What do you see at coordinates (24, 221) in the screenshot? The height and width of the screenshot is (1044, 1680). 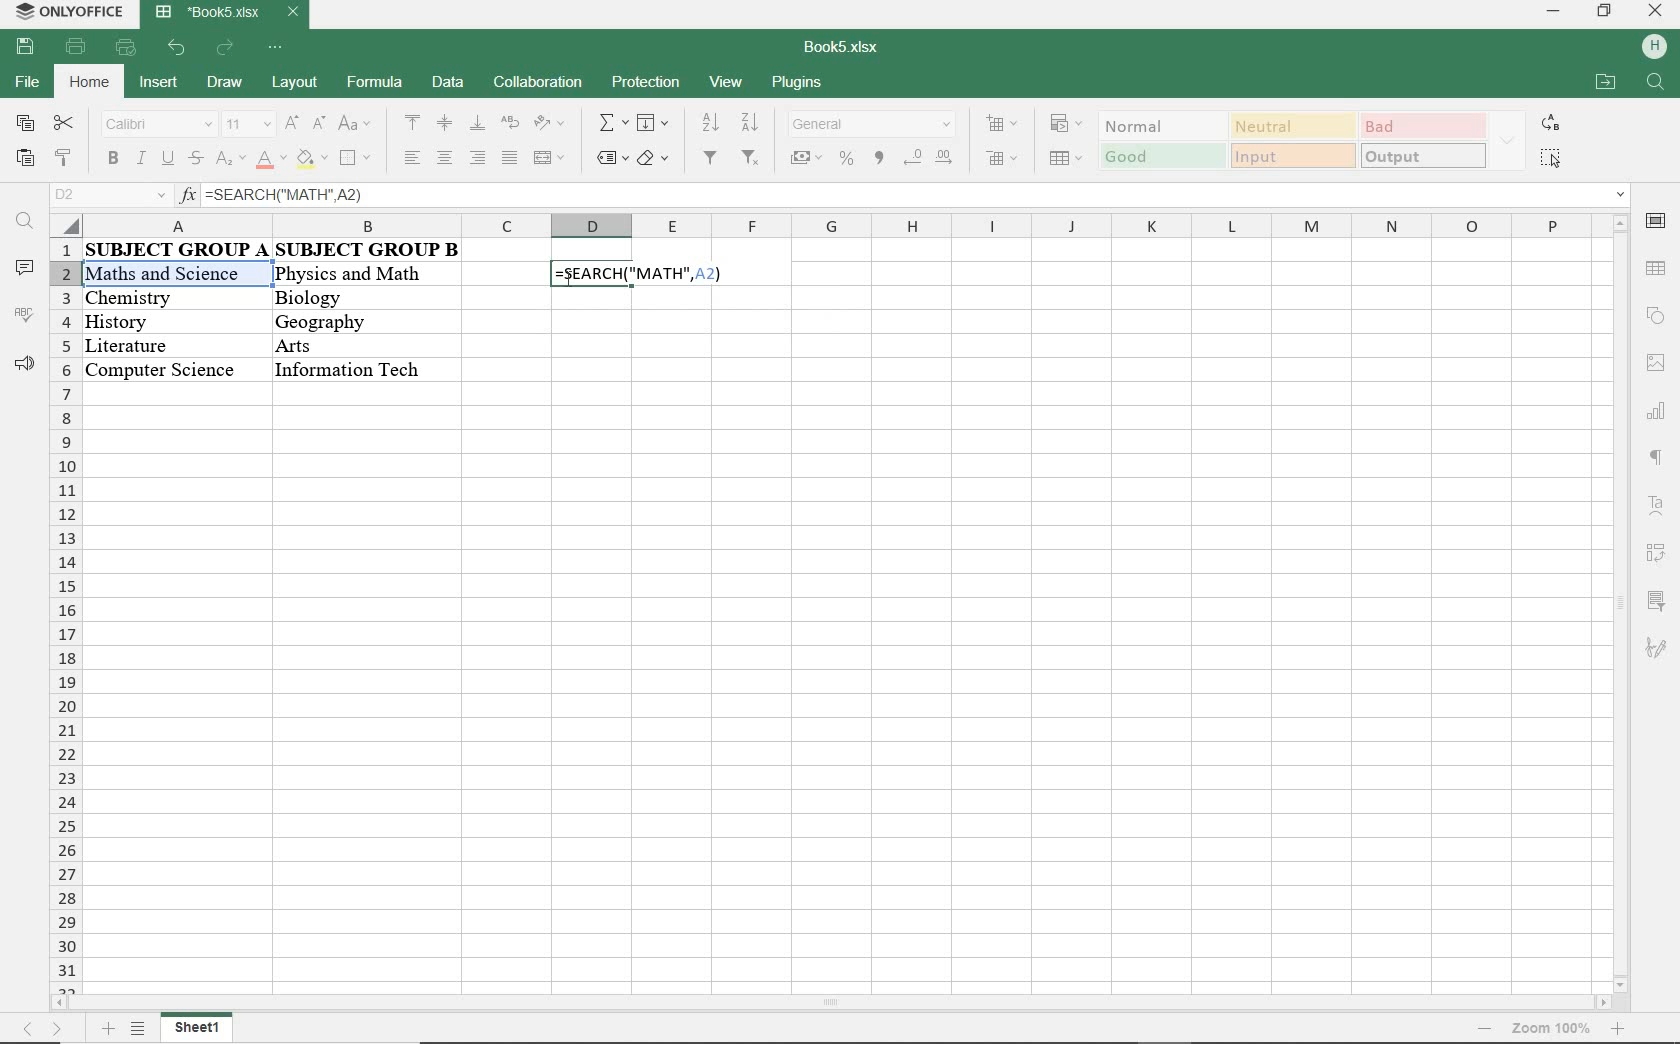 I see `find` at bounding box center [24, 221].